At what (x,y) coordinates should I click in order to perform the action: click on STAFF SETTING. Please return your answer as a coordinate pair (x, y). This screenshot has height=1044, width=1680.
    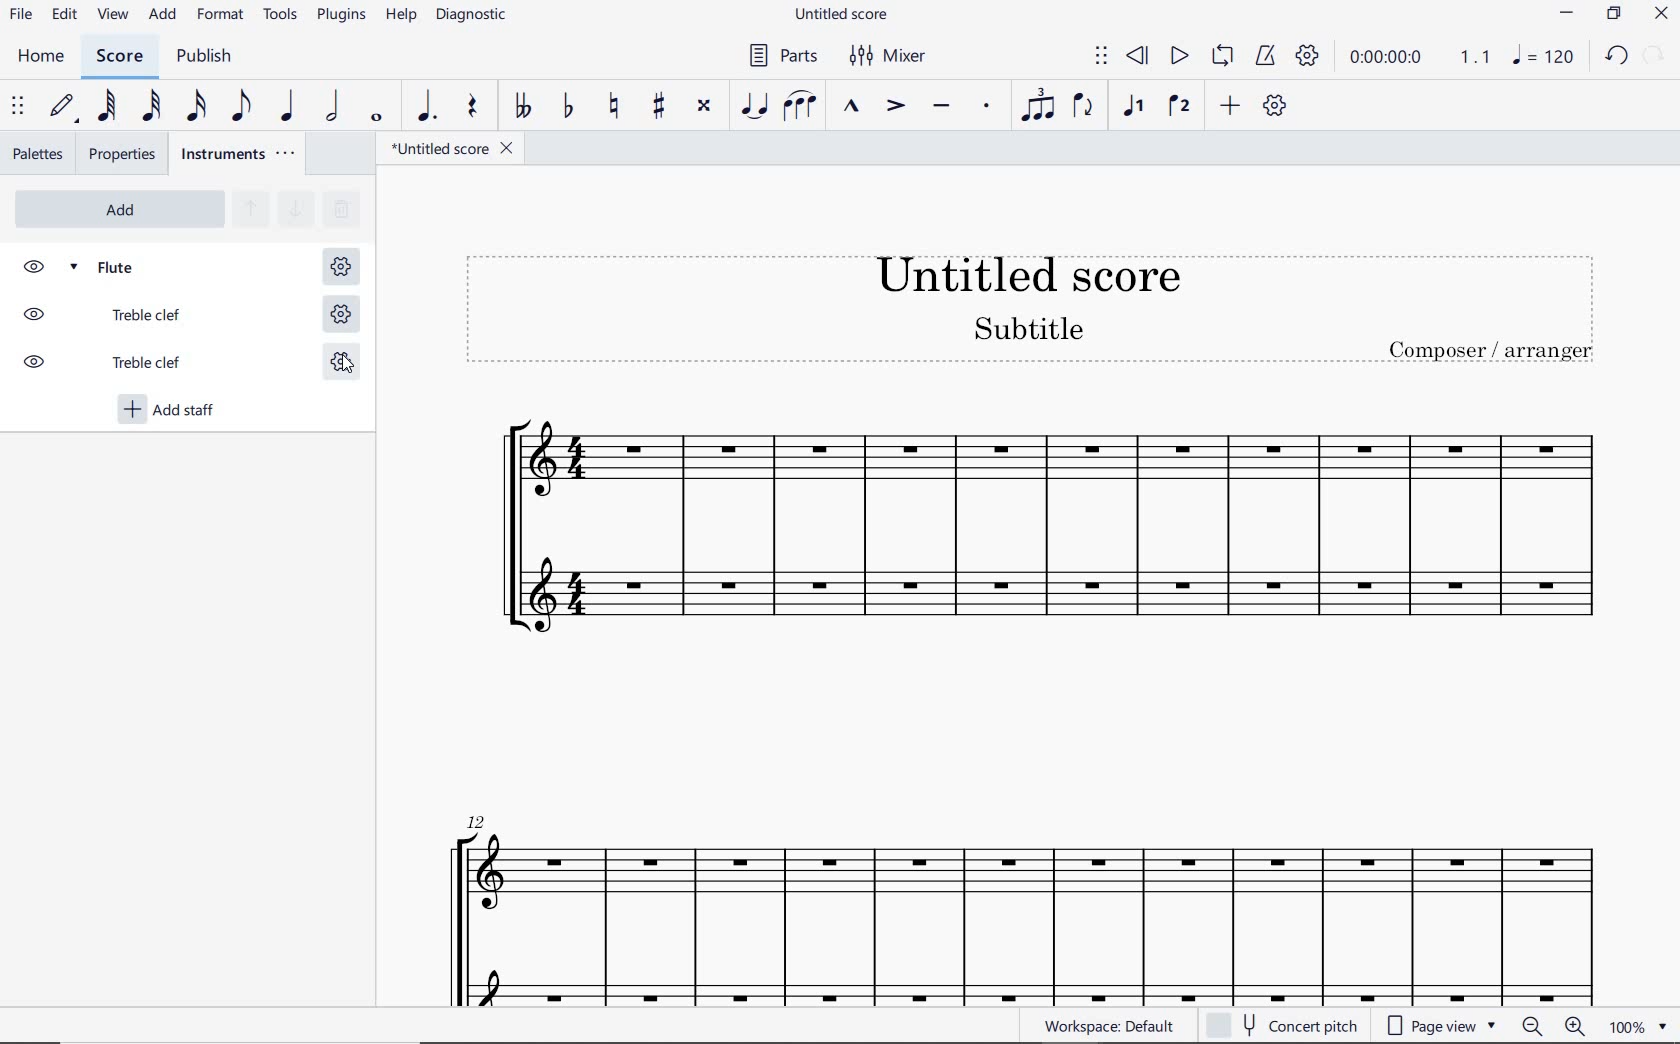
    Looking at the image, I should click on (339, 267).